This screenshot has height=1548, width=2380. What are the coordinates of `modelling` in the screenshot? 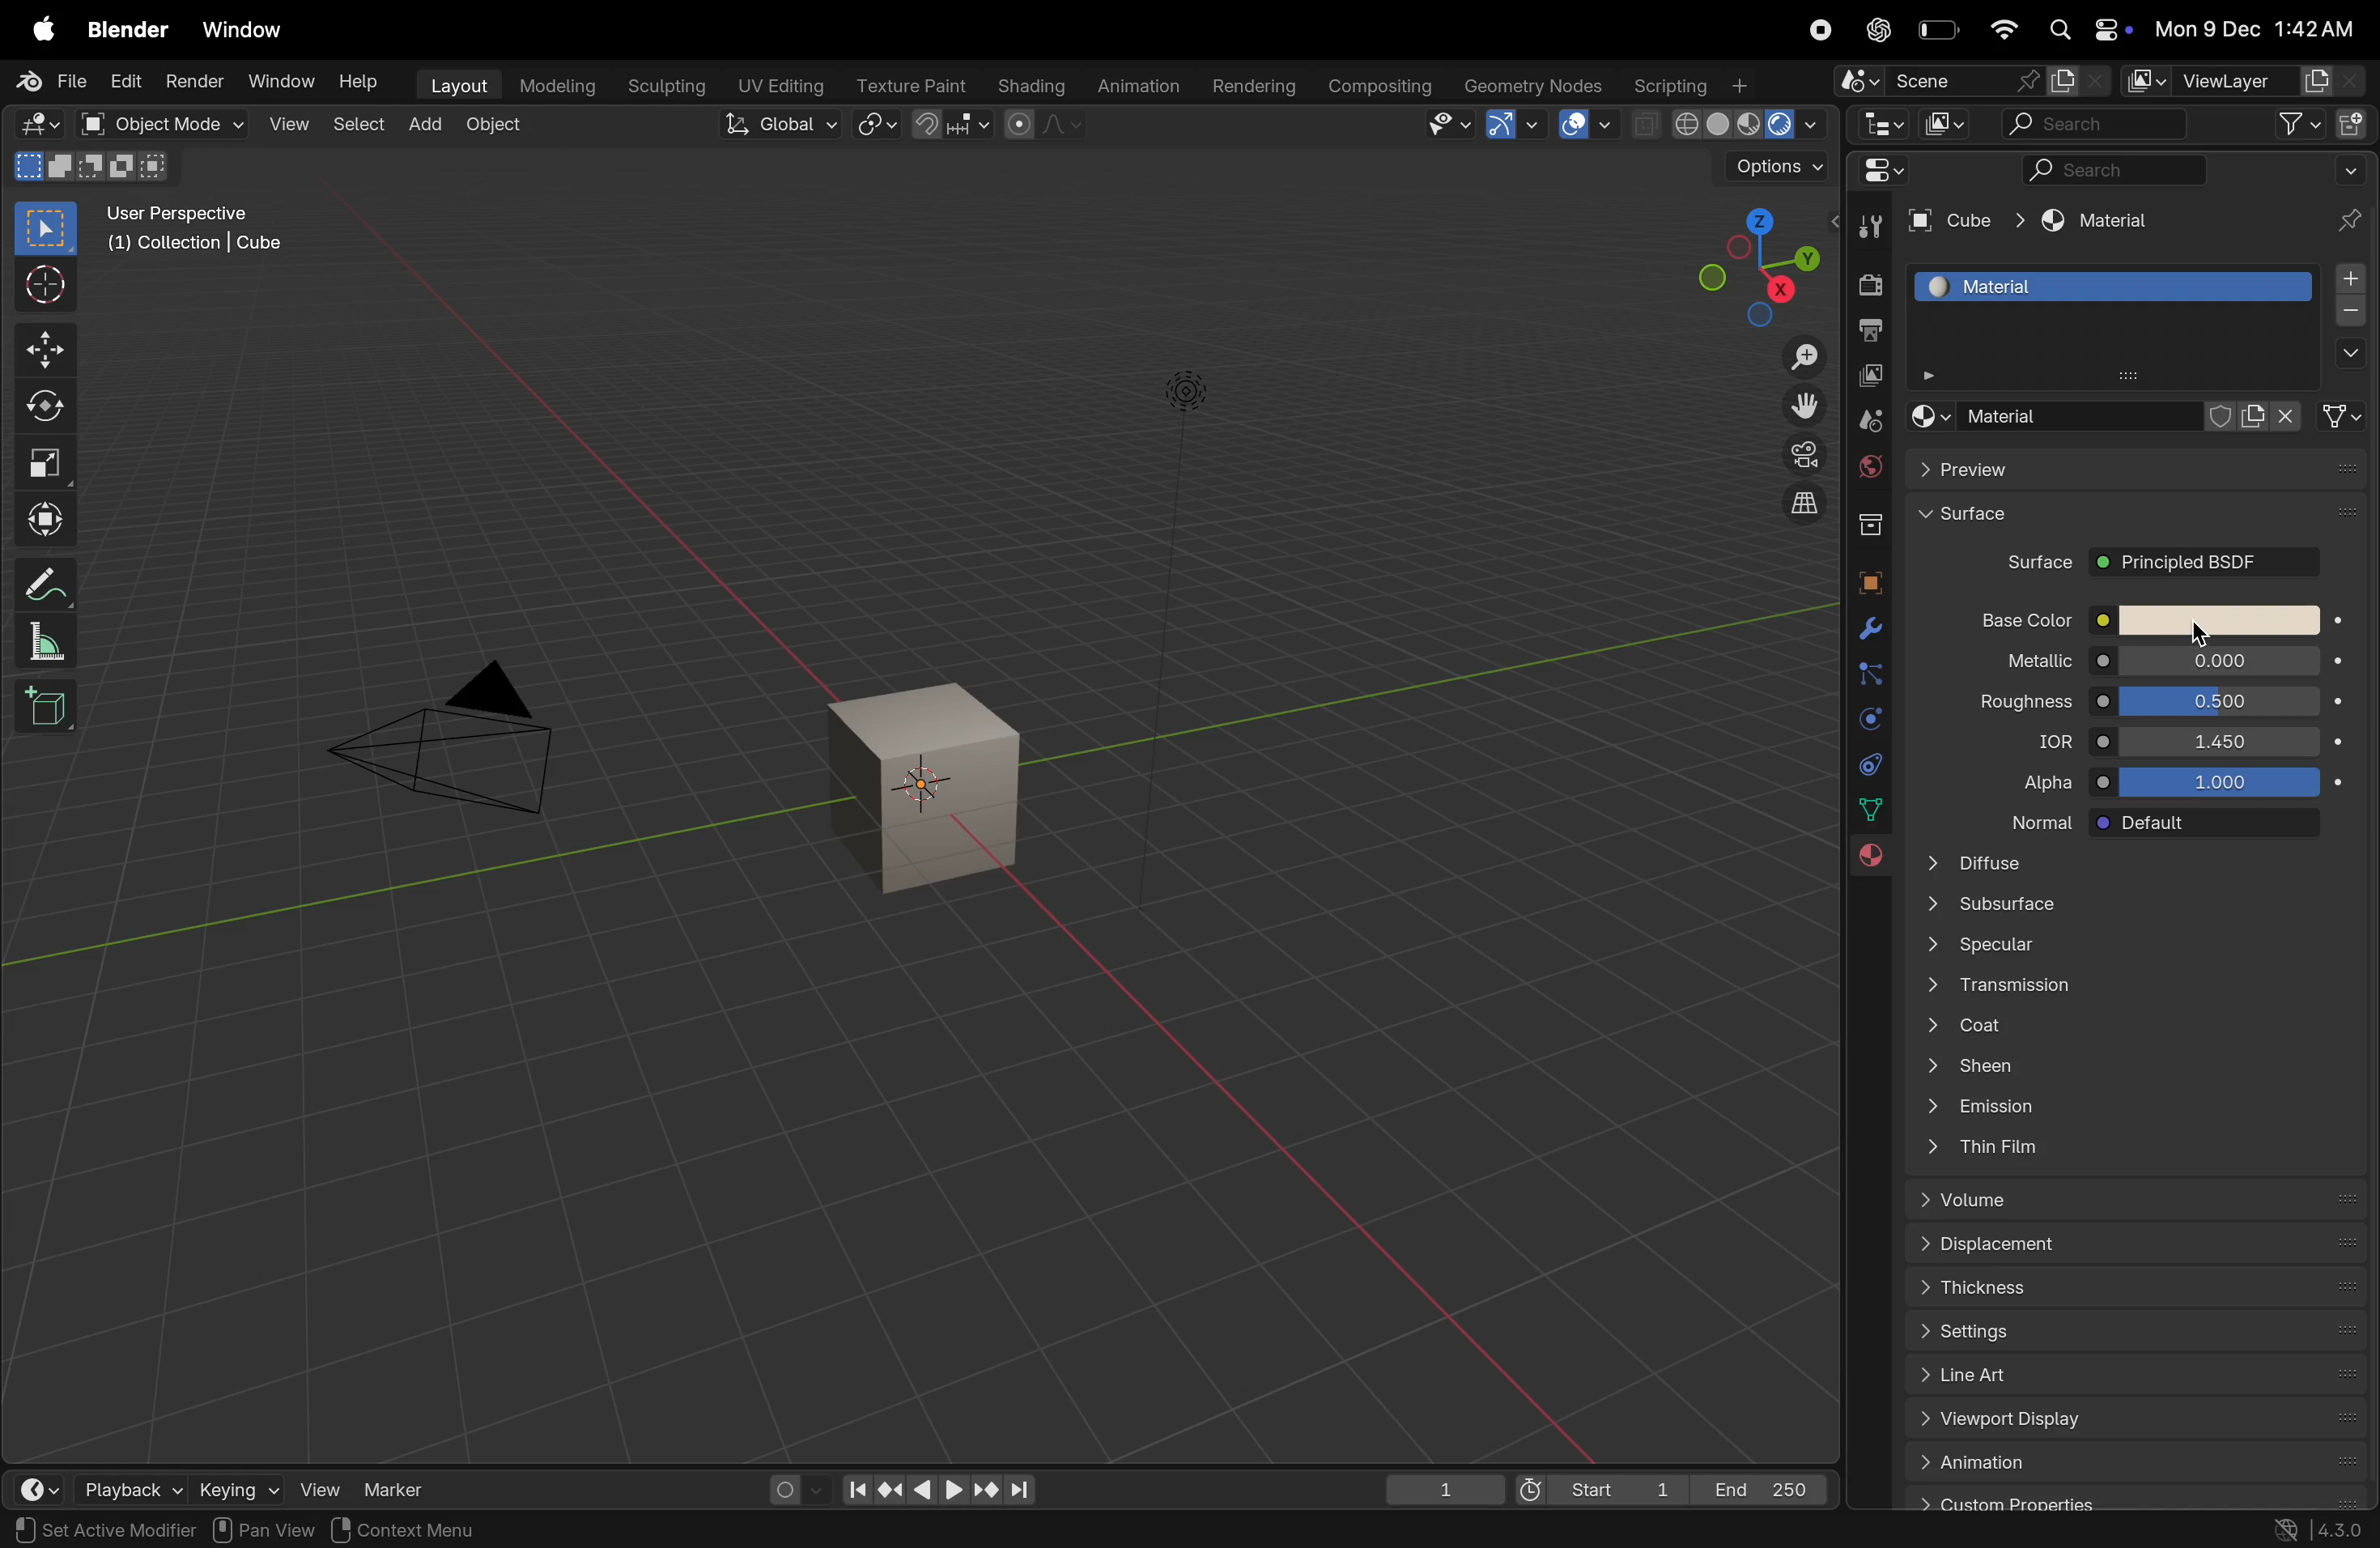 It's located at (560, 86).